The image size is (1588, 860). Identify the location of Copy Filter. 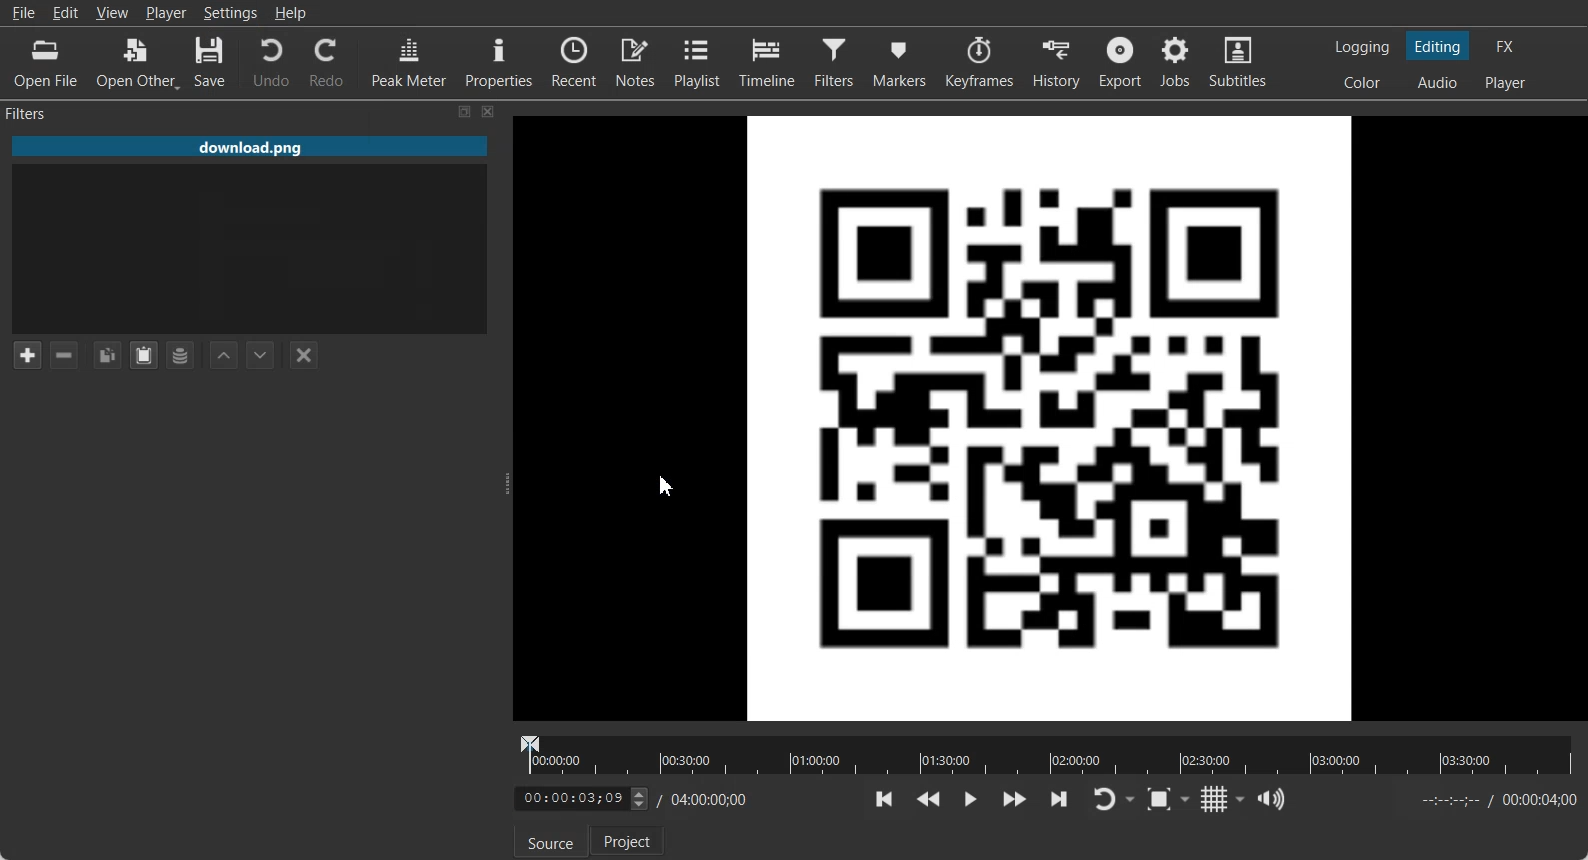
(106, 355).